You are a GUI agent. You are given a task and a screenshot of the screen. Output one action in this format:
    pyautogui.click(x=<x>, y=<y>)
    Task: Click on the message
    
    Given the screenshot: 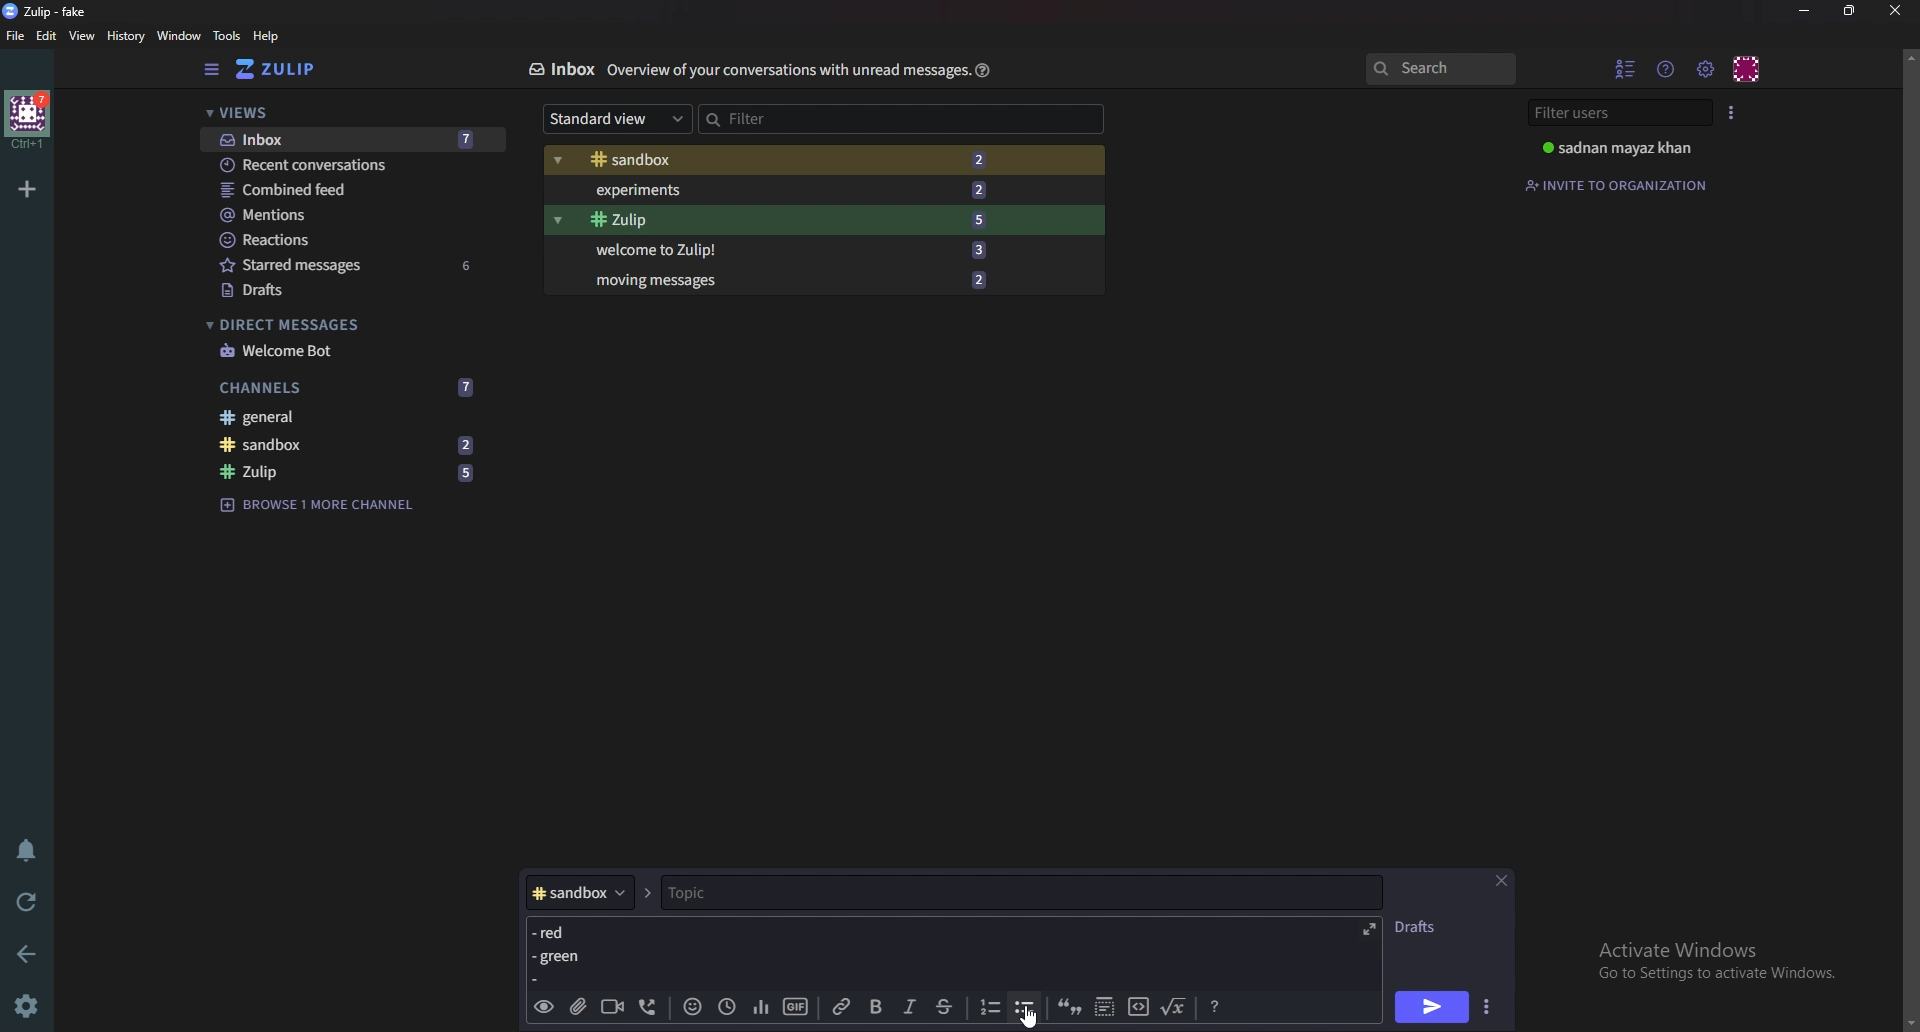 What is the action you would take?
    pyautogui.click(x=567, y=950)
    